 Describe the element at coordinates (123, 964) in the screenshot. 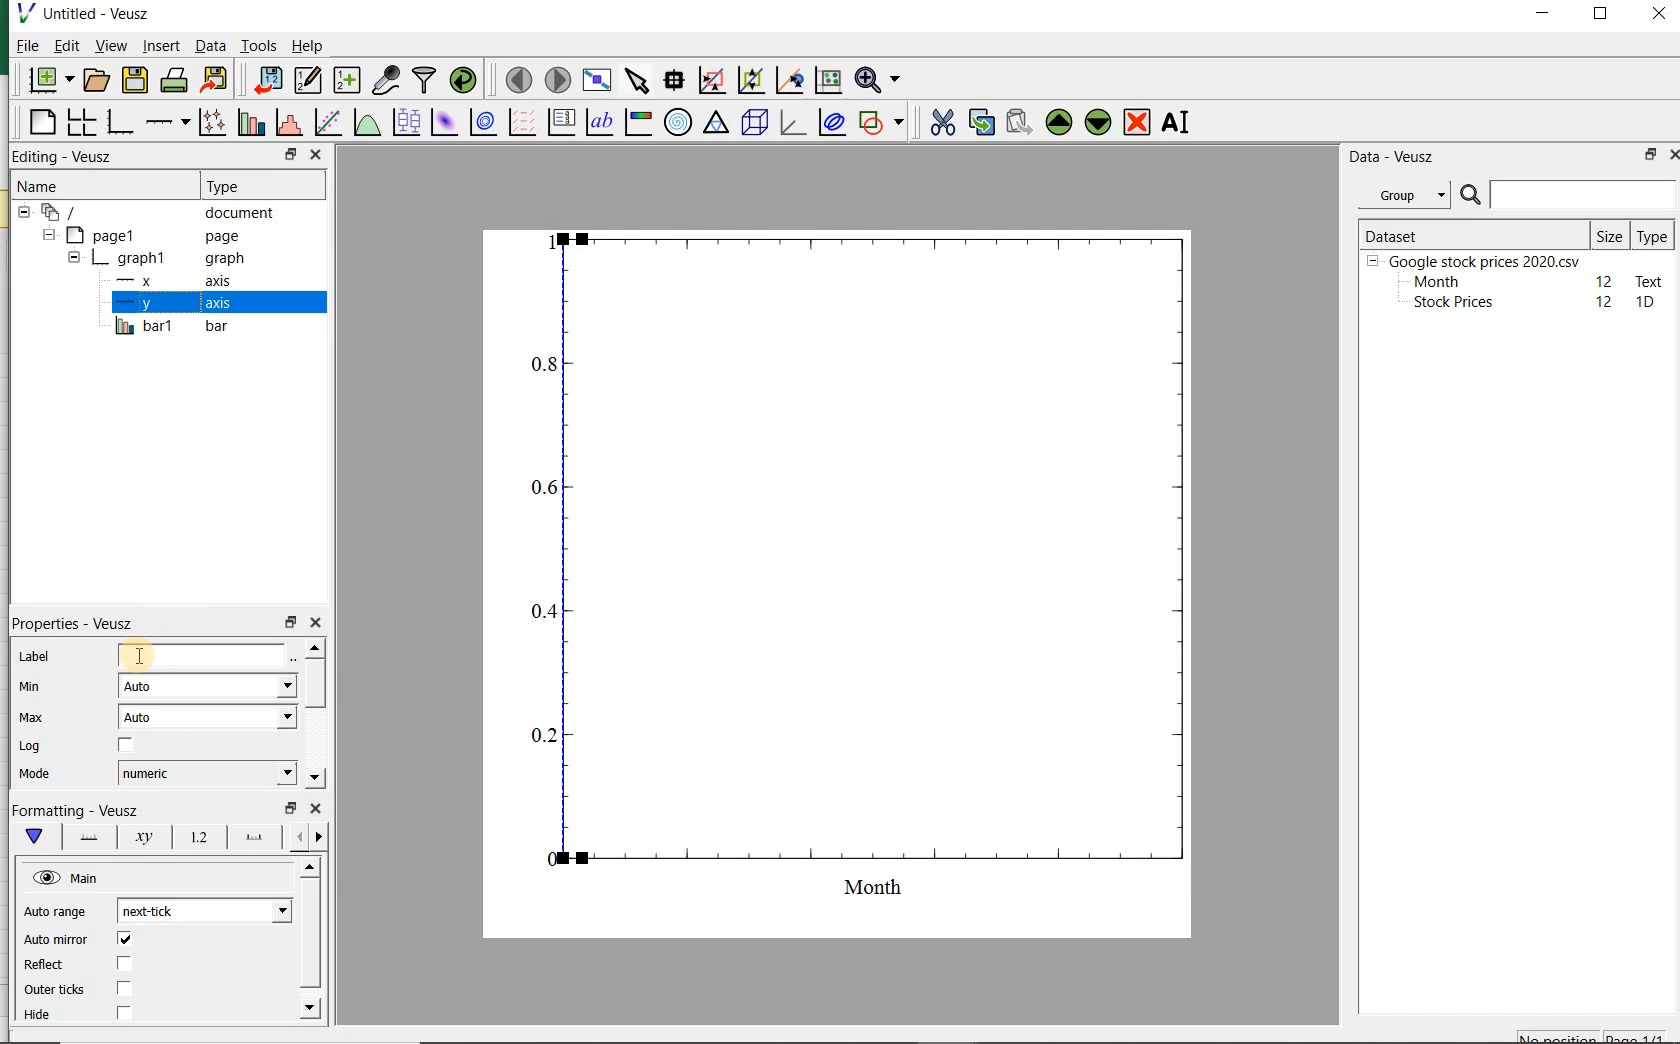

I see `check/uncheck` at that location.